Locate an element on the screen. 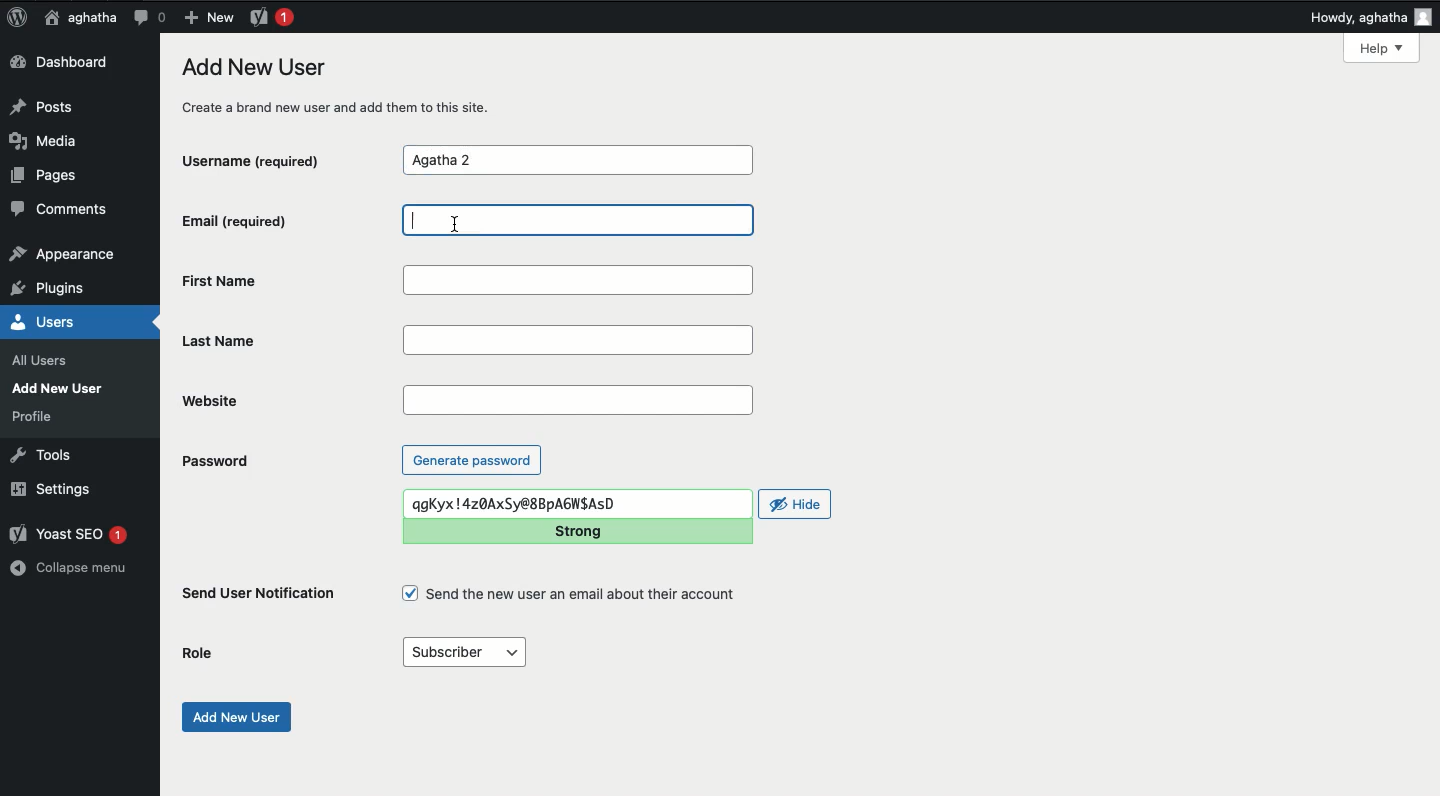 The image size is (1440, 796). Add new user is located at coordinates (234, 717).